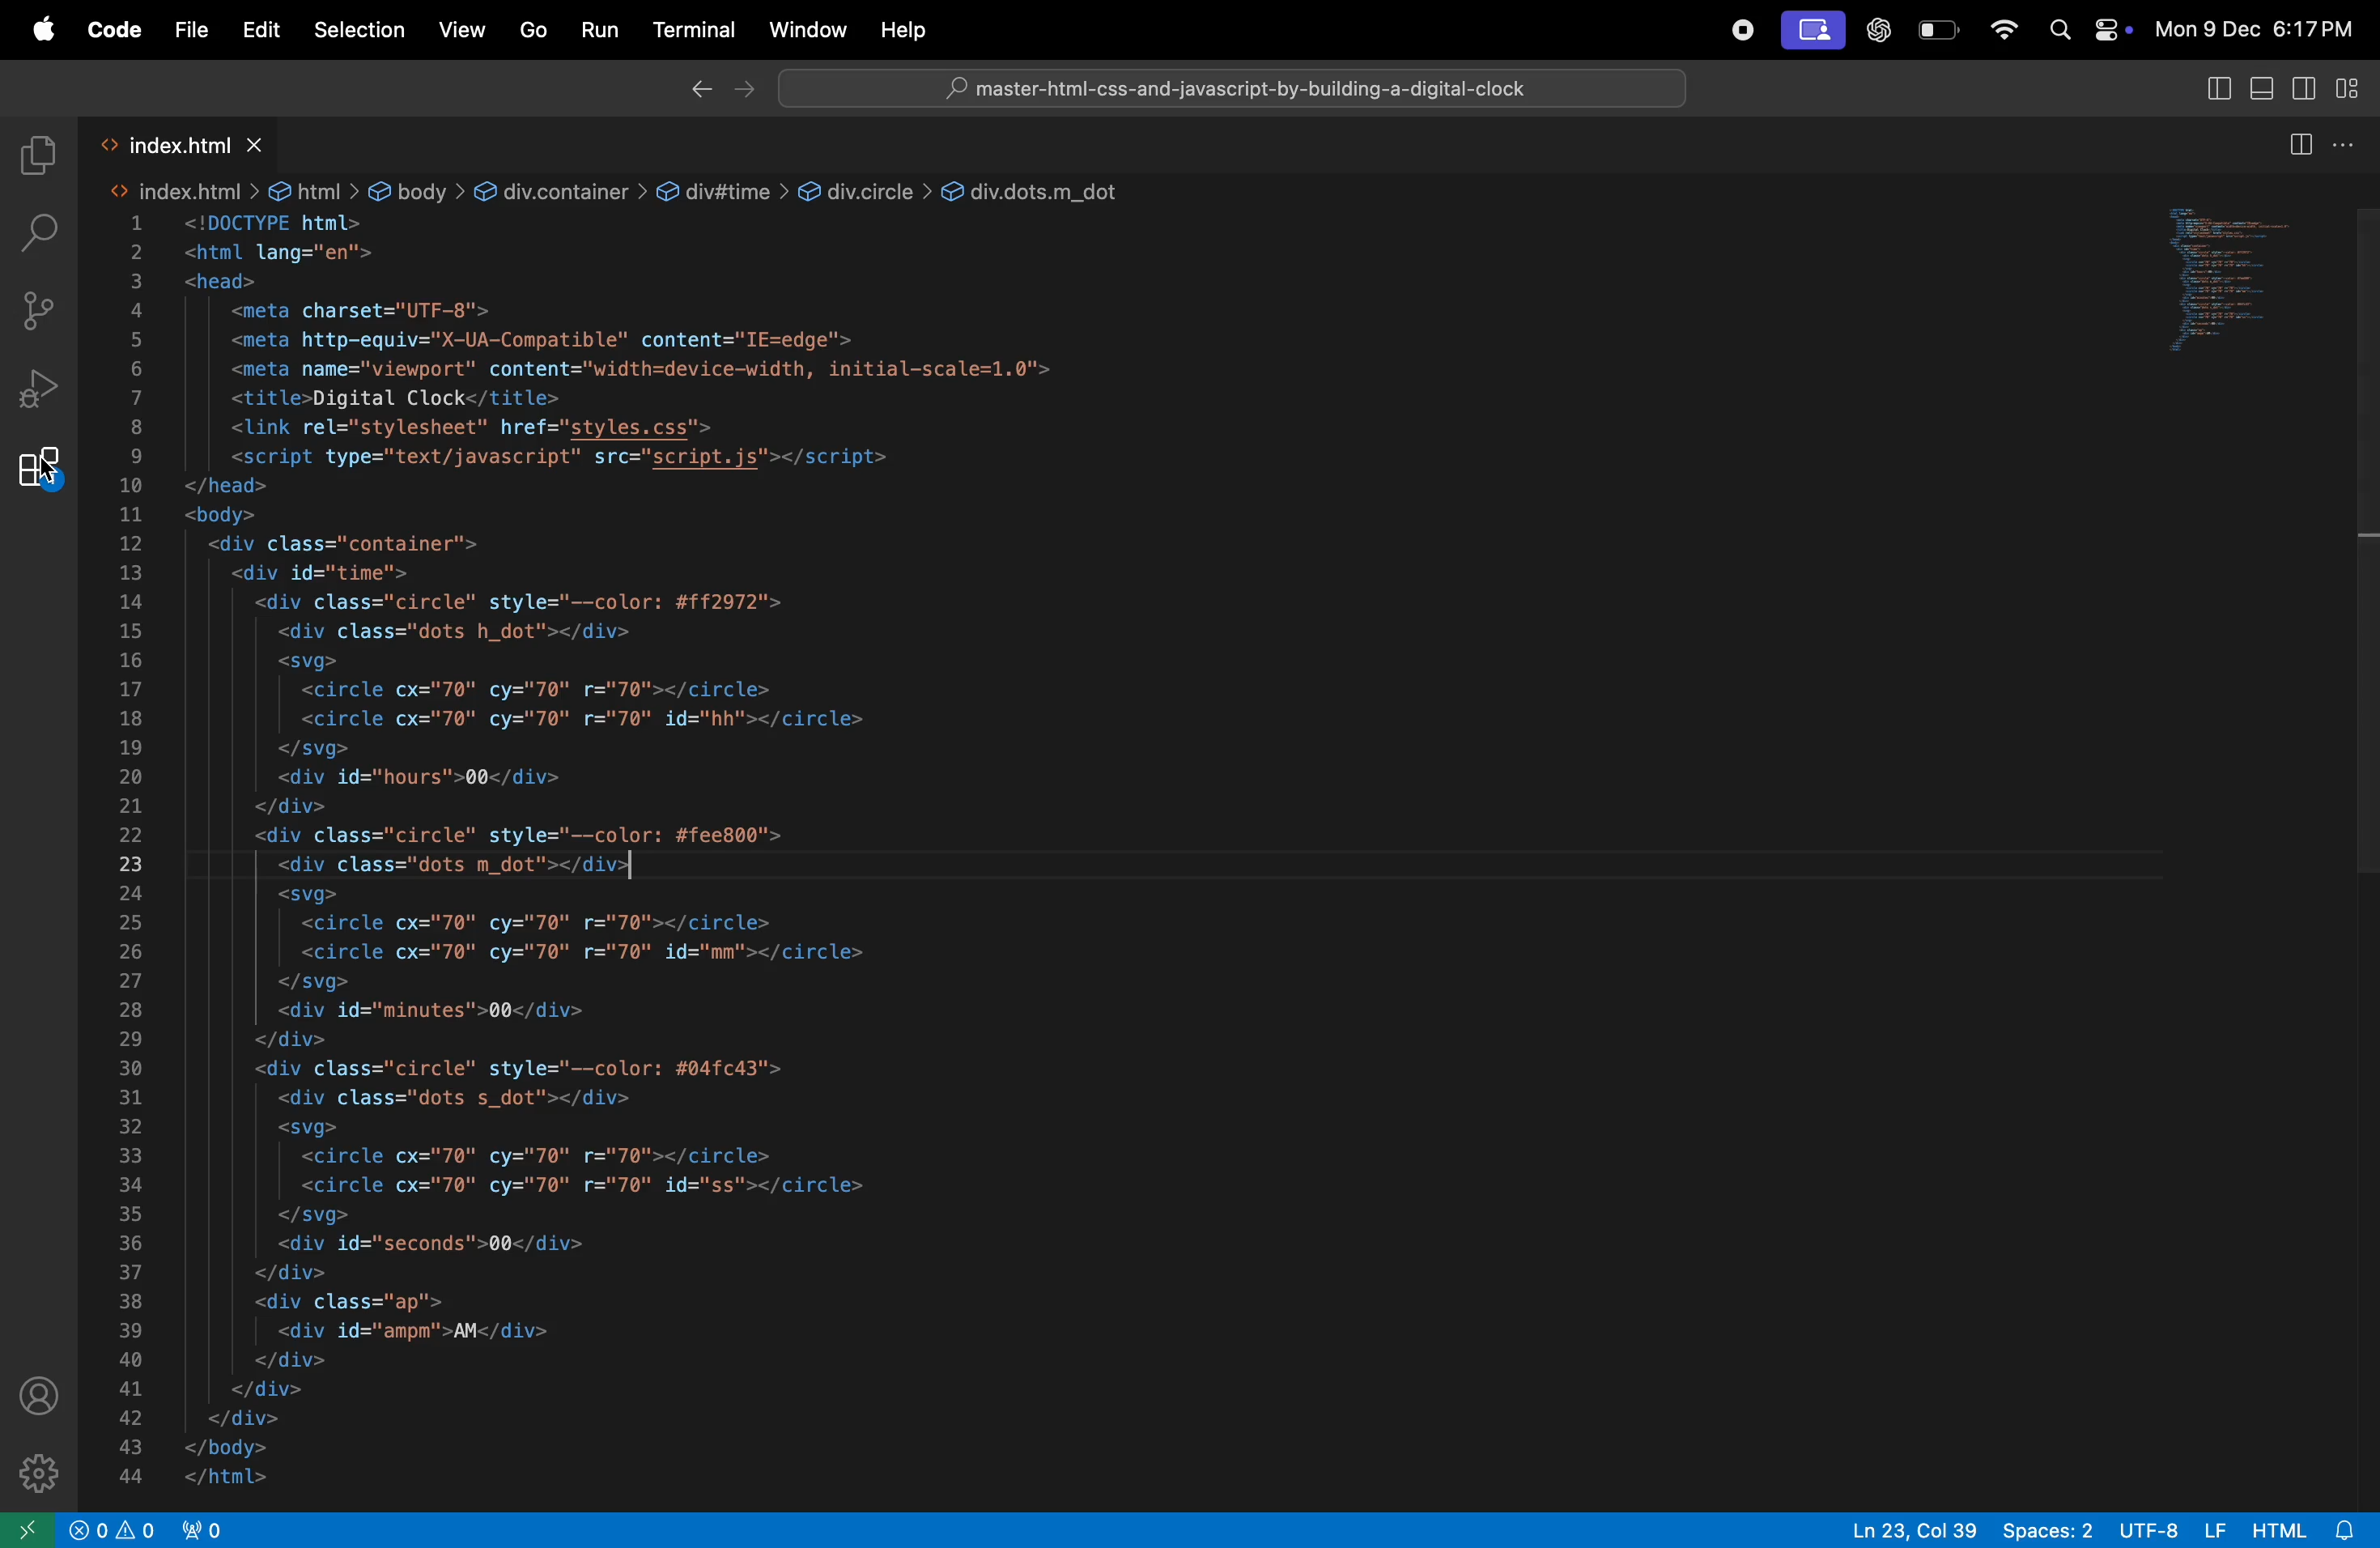 This screenshot has width=2380, height=1548. Describe the element at coordinates (1732, 30) in the screenshot. I see `record` at that location.